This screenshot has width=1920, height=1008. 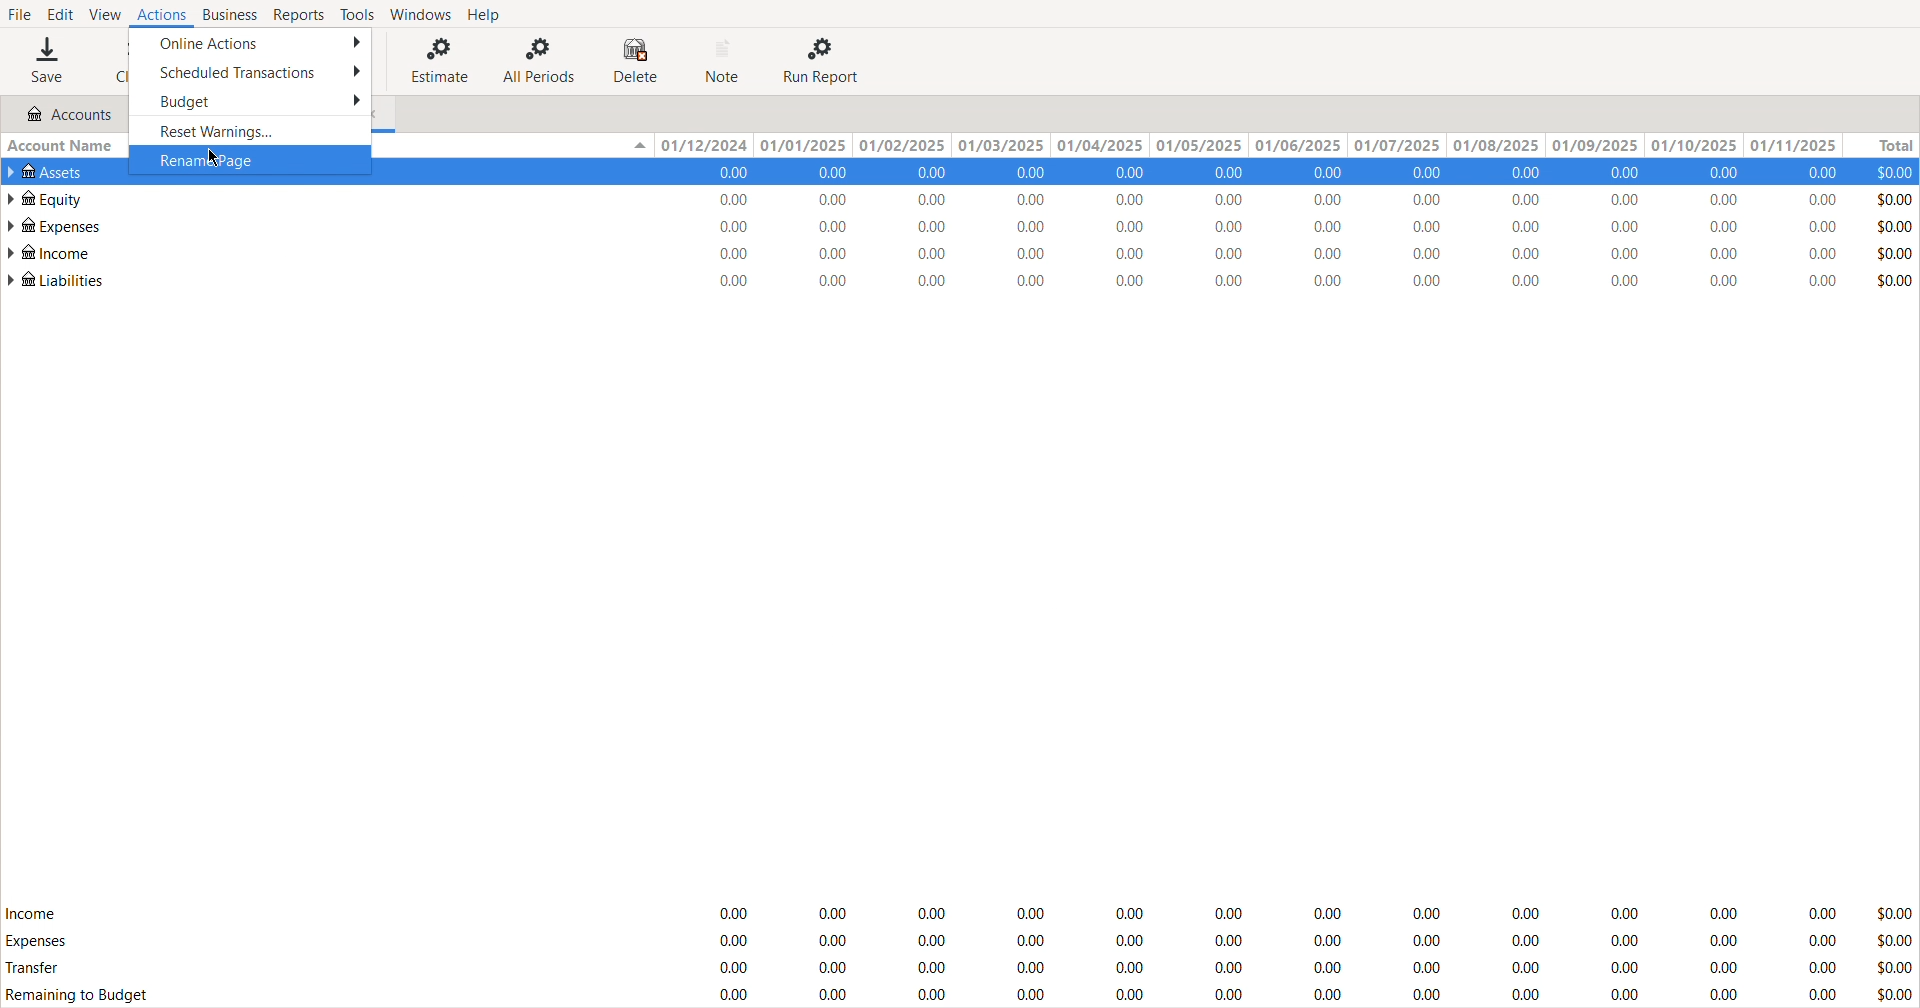 I want to click on Tools, so click(x=356, y=14).